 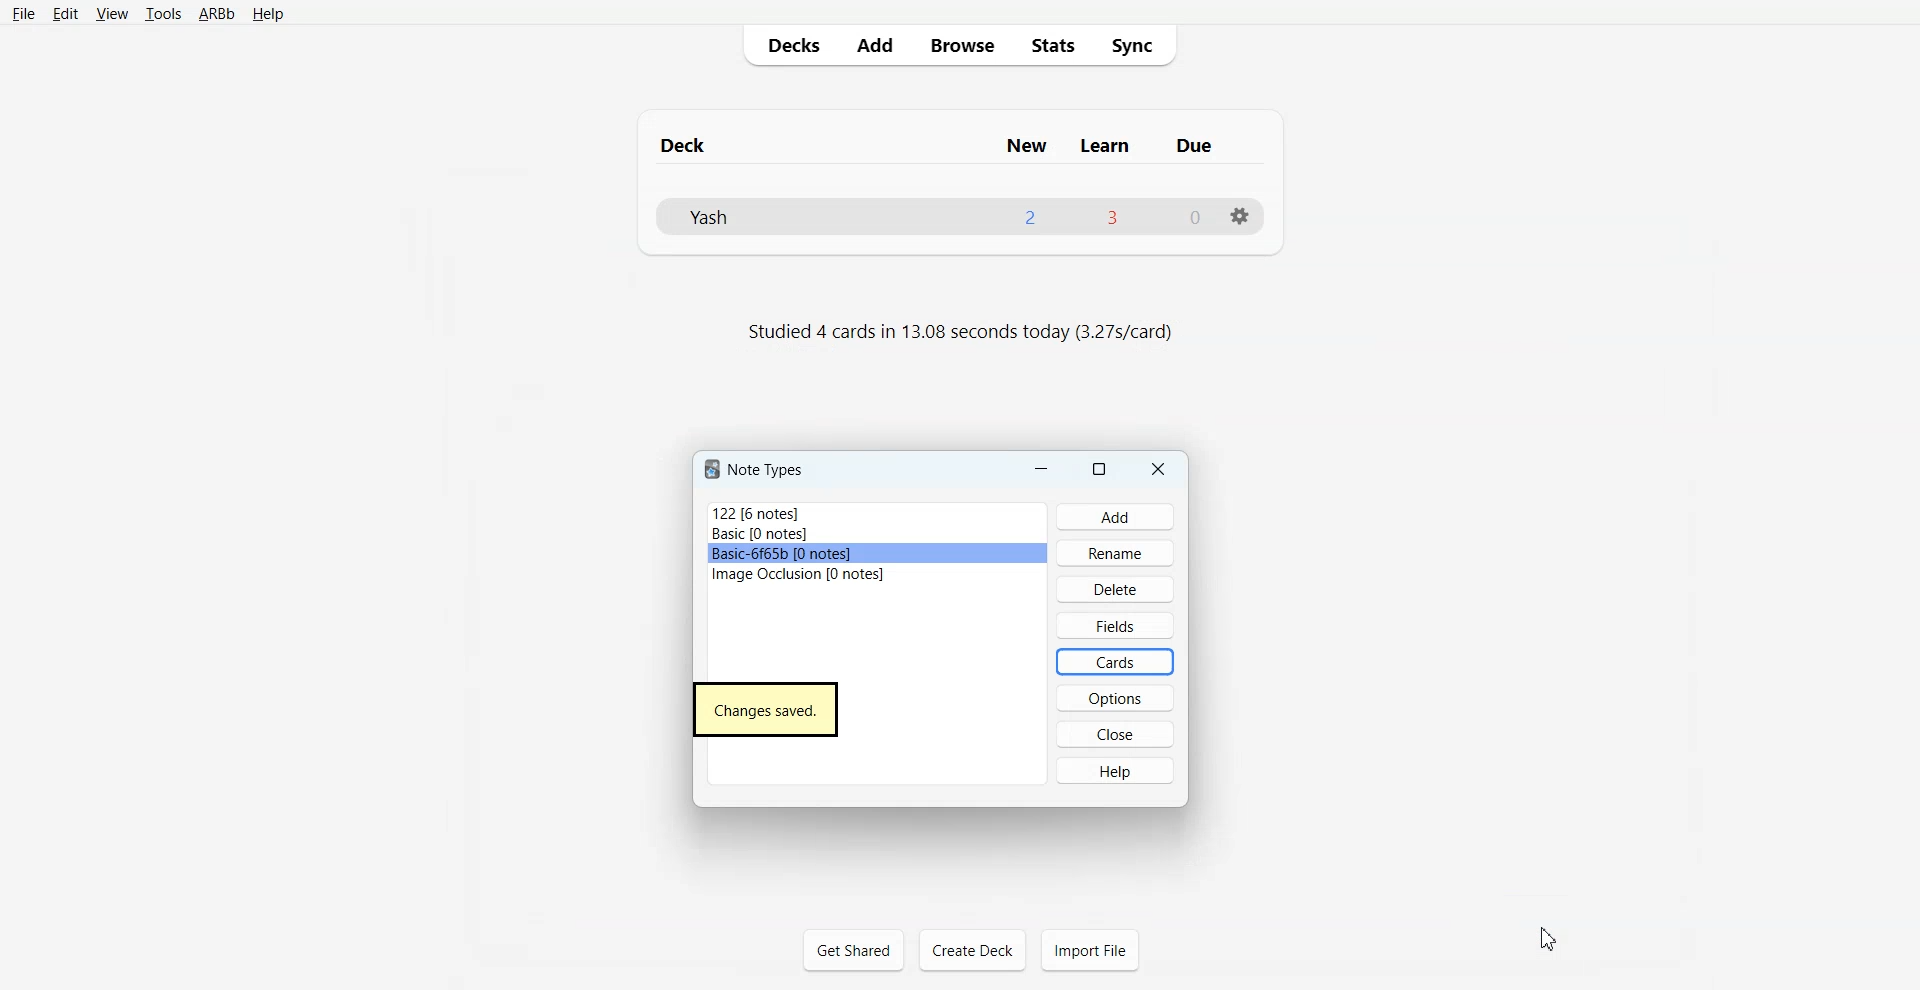 I want to click on rename, so click(x=1124, y=557).